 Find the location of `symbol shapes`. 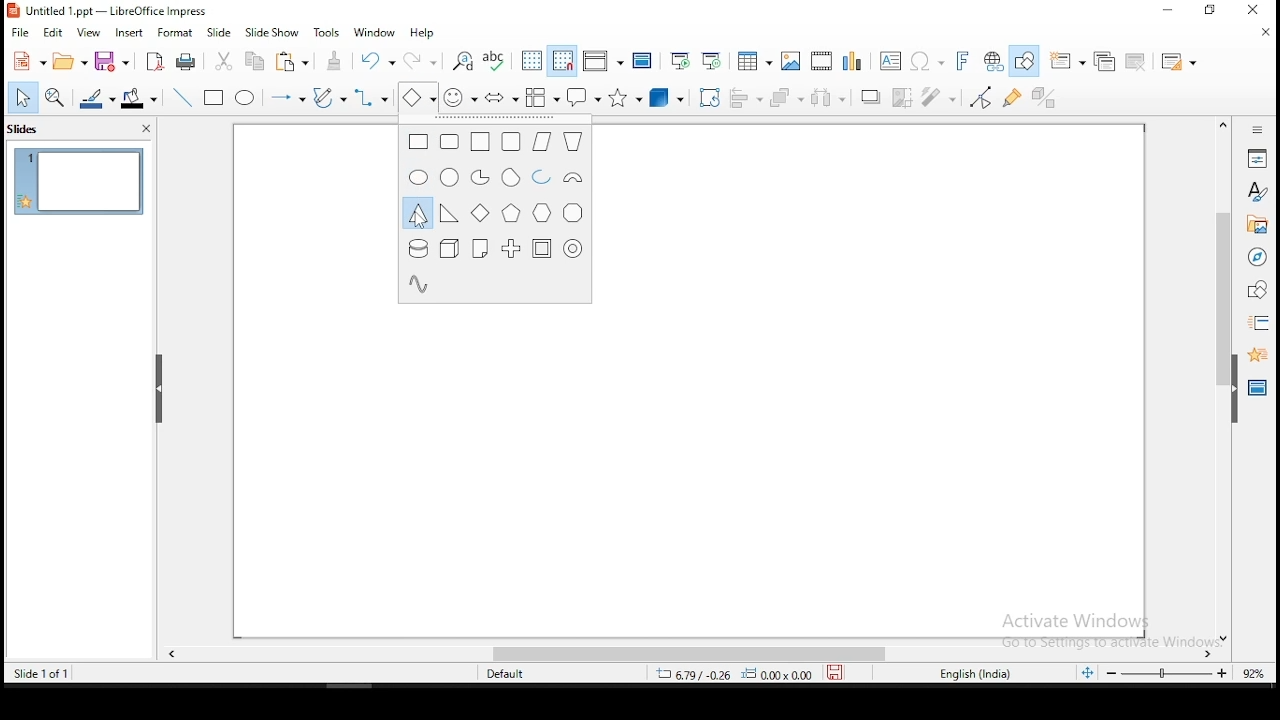

symbol shapes is located at coordinates (460, 97).